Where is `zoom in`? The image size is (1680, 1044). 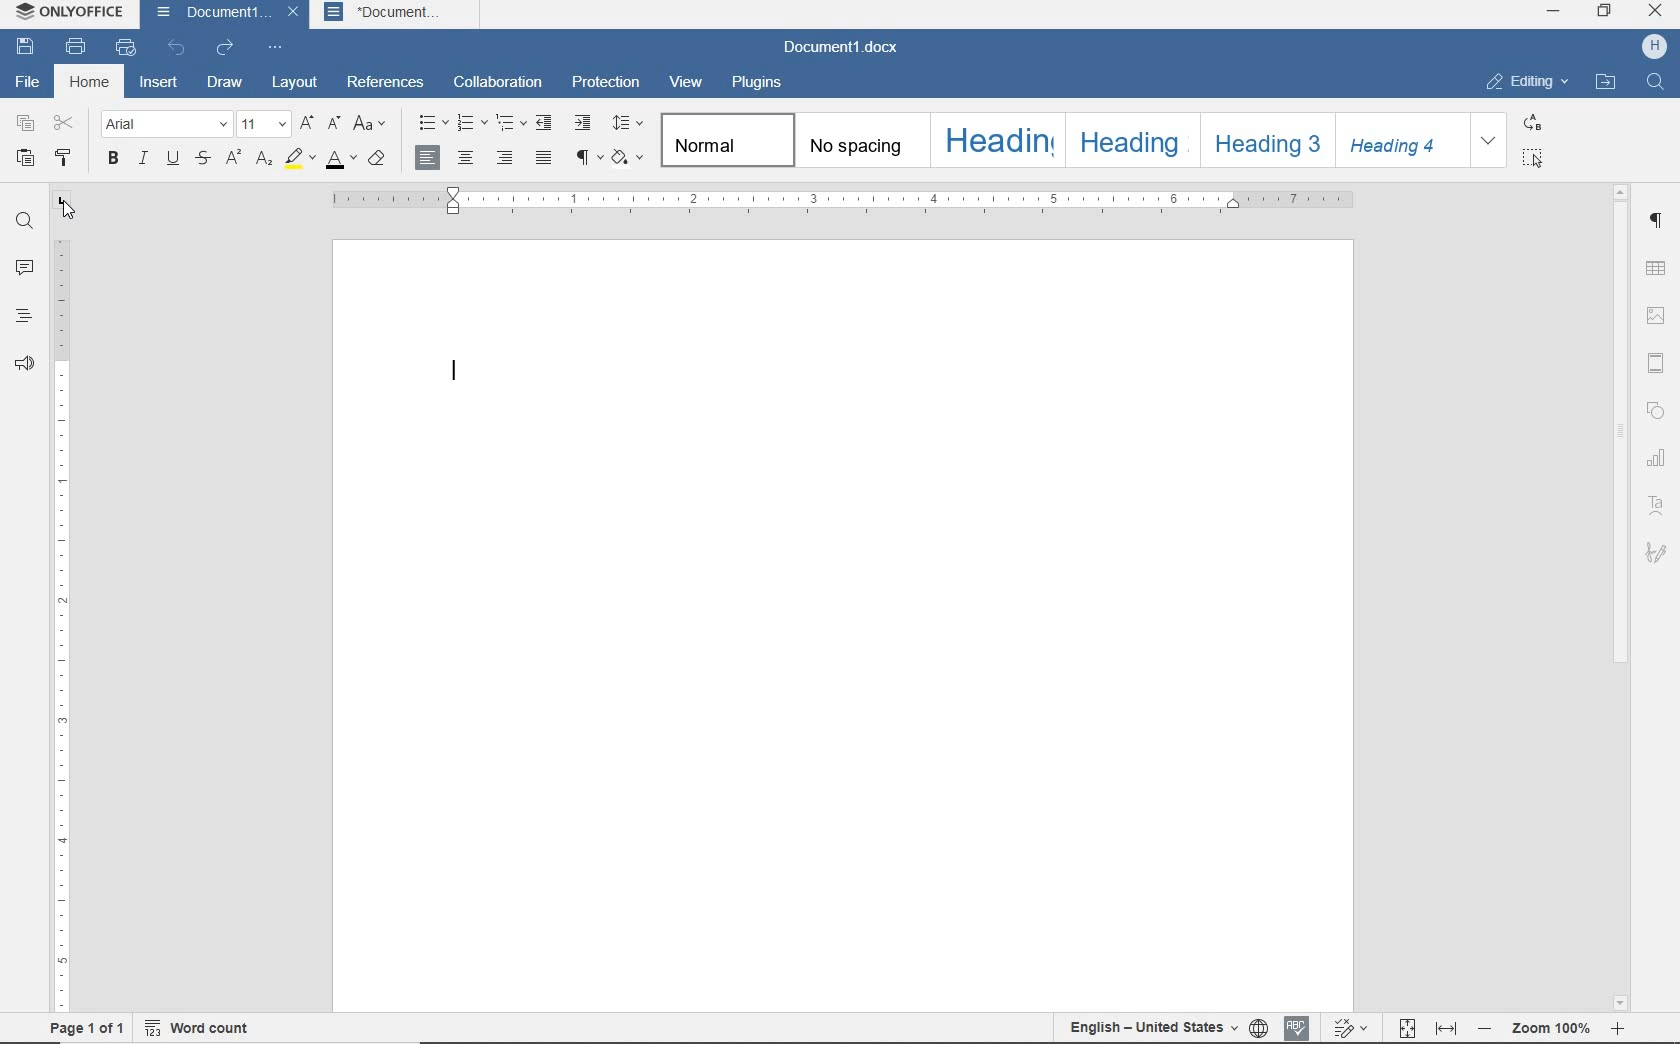
zoom in is located at coordinates (1621, 1030).